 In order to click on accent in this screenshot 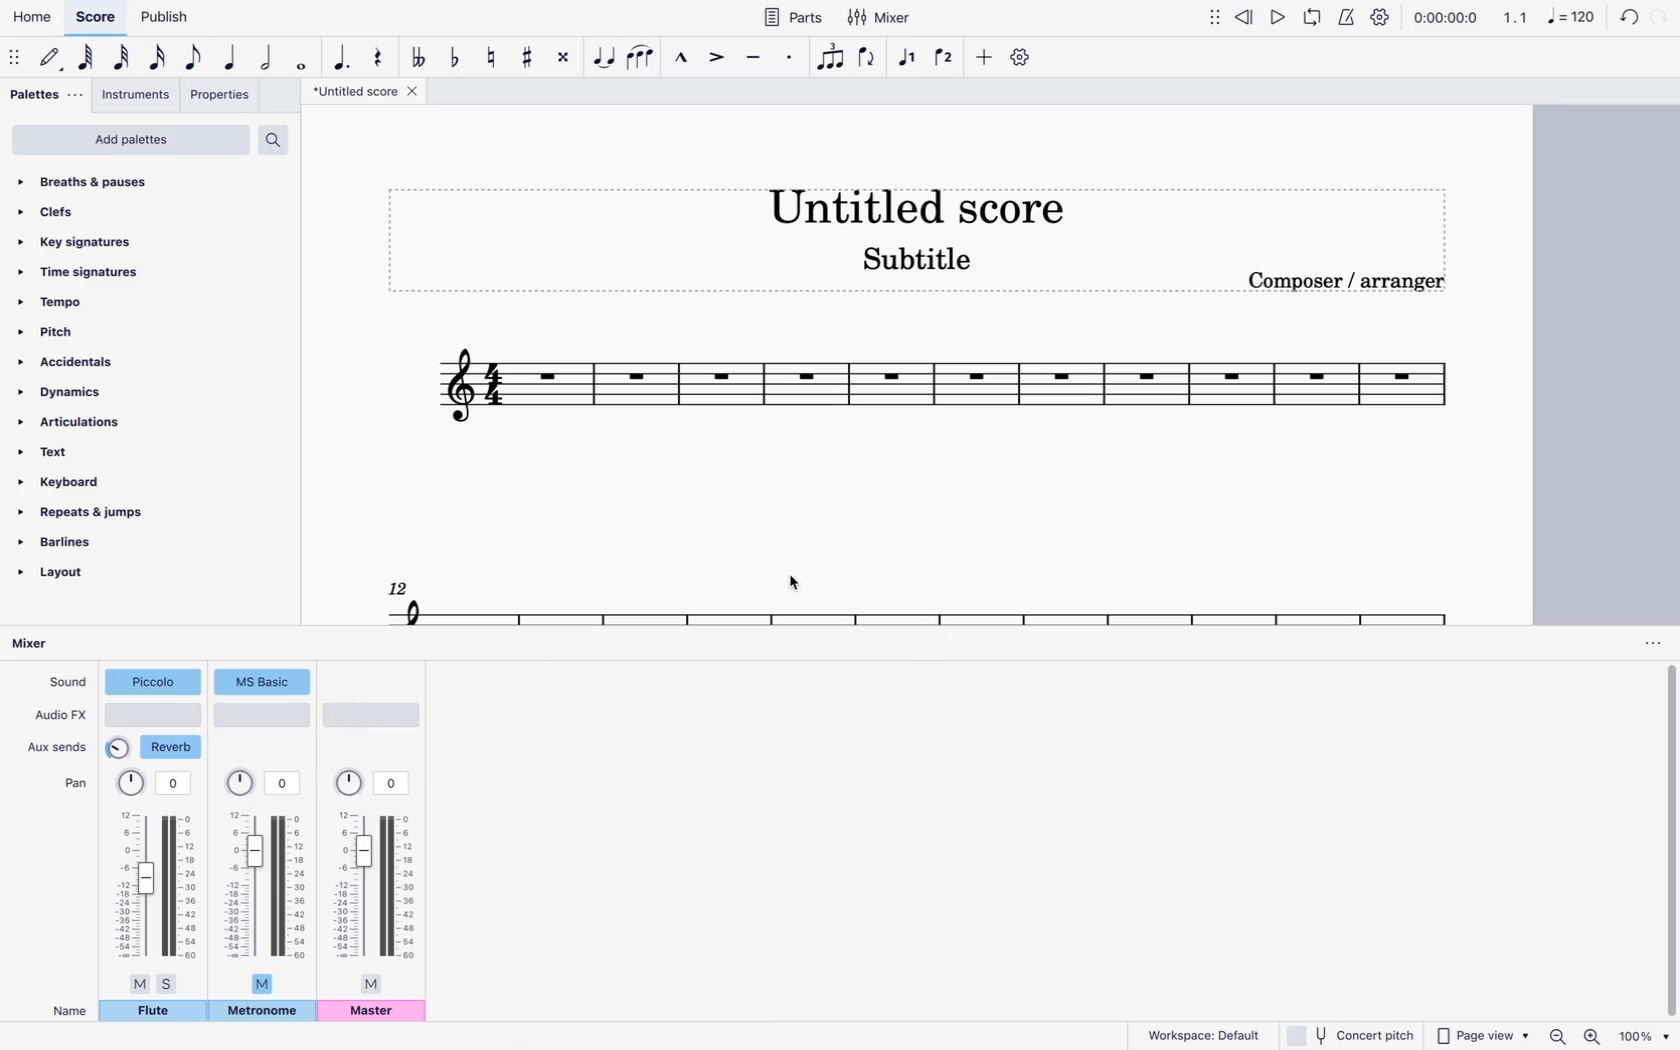, I will do `click(714, 57)`.